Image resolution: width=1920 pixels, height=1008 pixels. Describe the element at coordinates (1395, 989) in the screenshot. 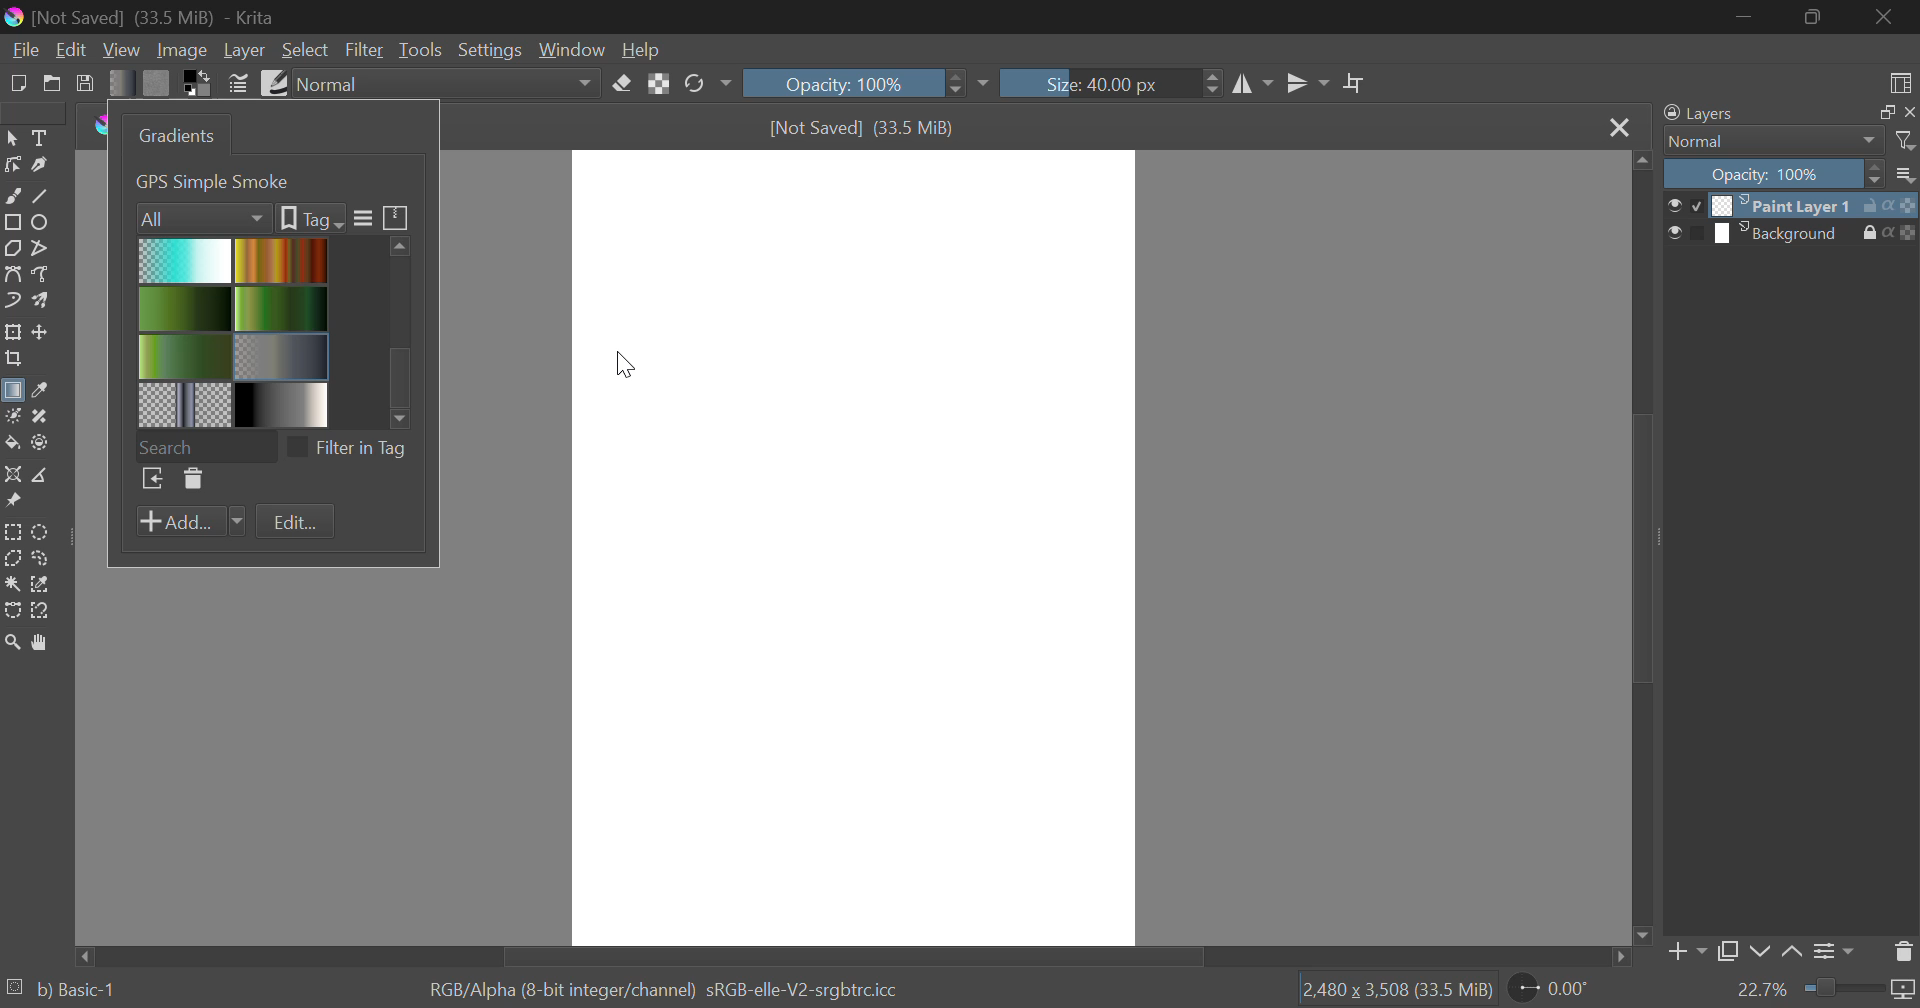

I see `12,480 x 3,508 (33.5 MiB)` at that location.